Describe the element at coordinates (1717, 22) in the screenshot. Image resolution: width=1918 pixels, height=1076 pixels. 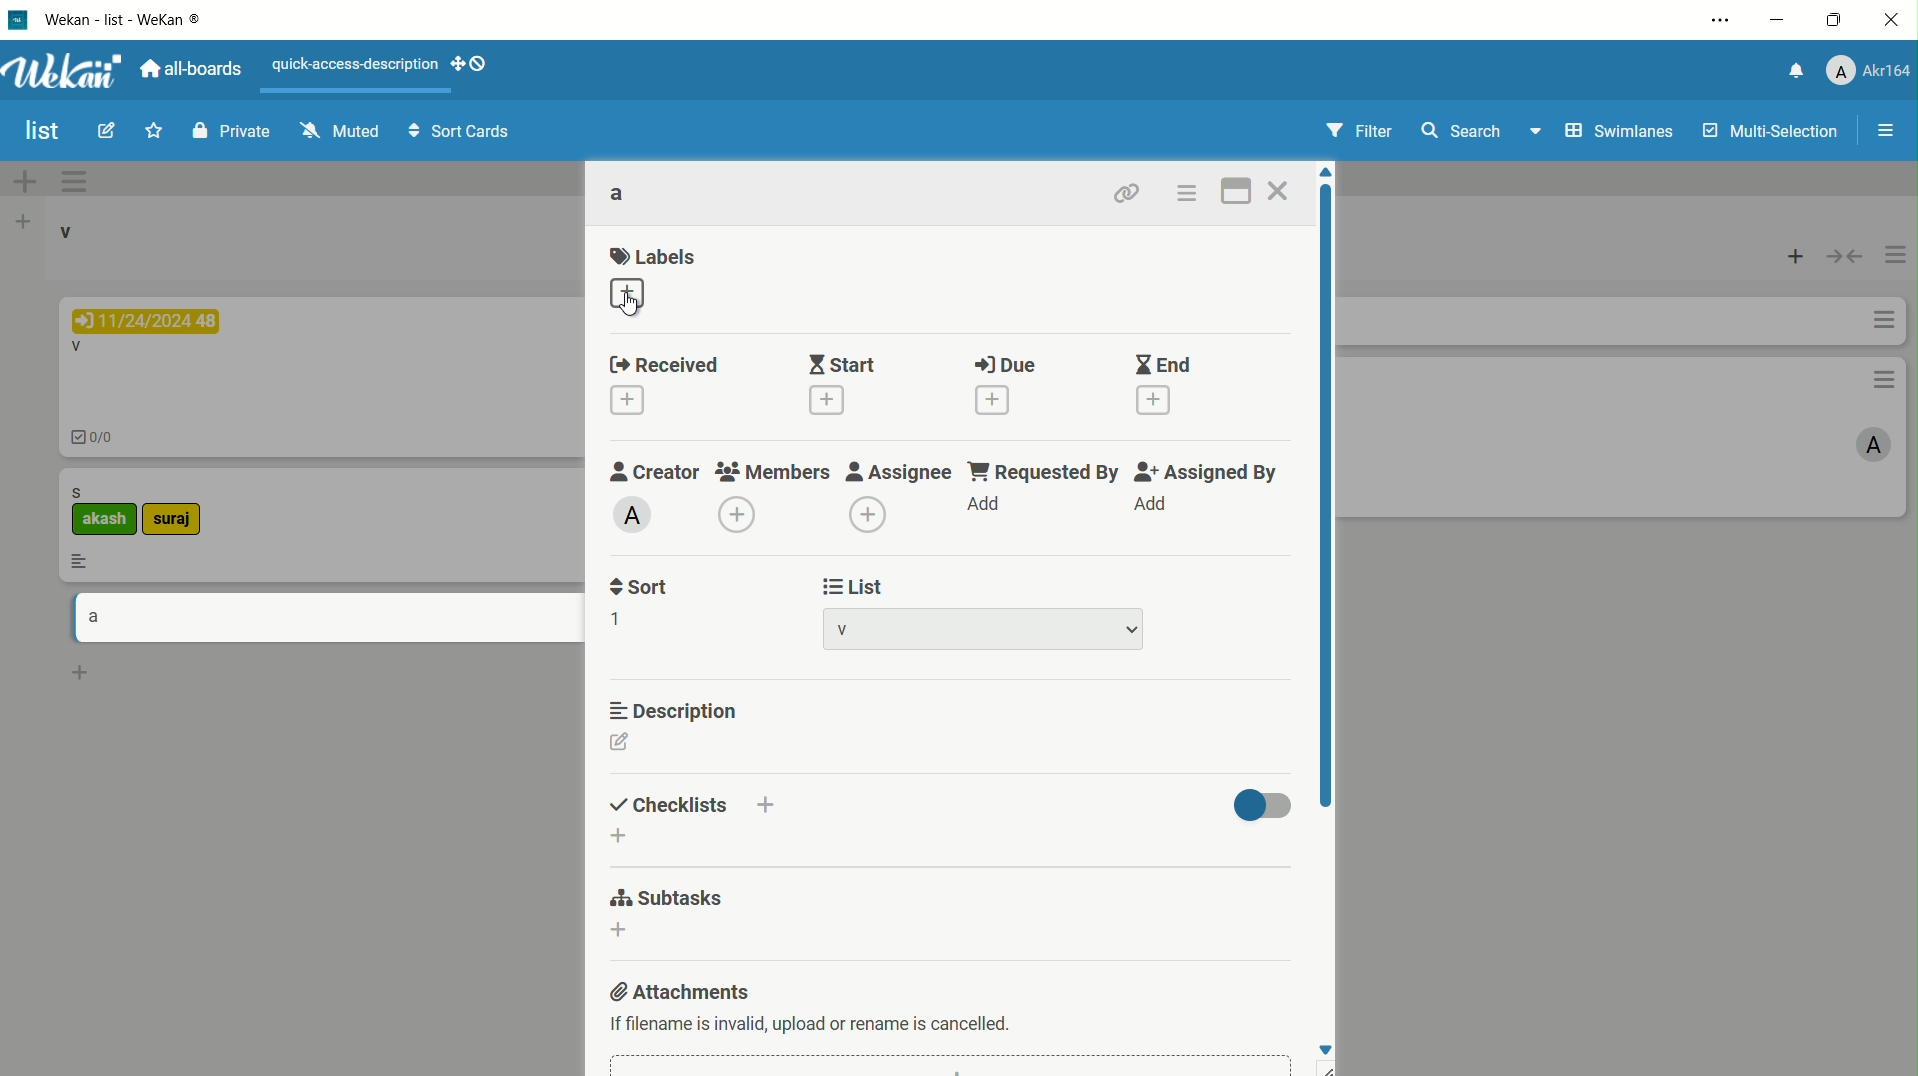
I see `settings and more` at that location.